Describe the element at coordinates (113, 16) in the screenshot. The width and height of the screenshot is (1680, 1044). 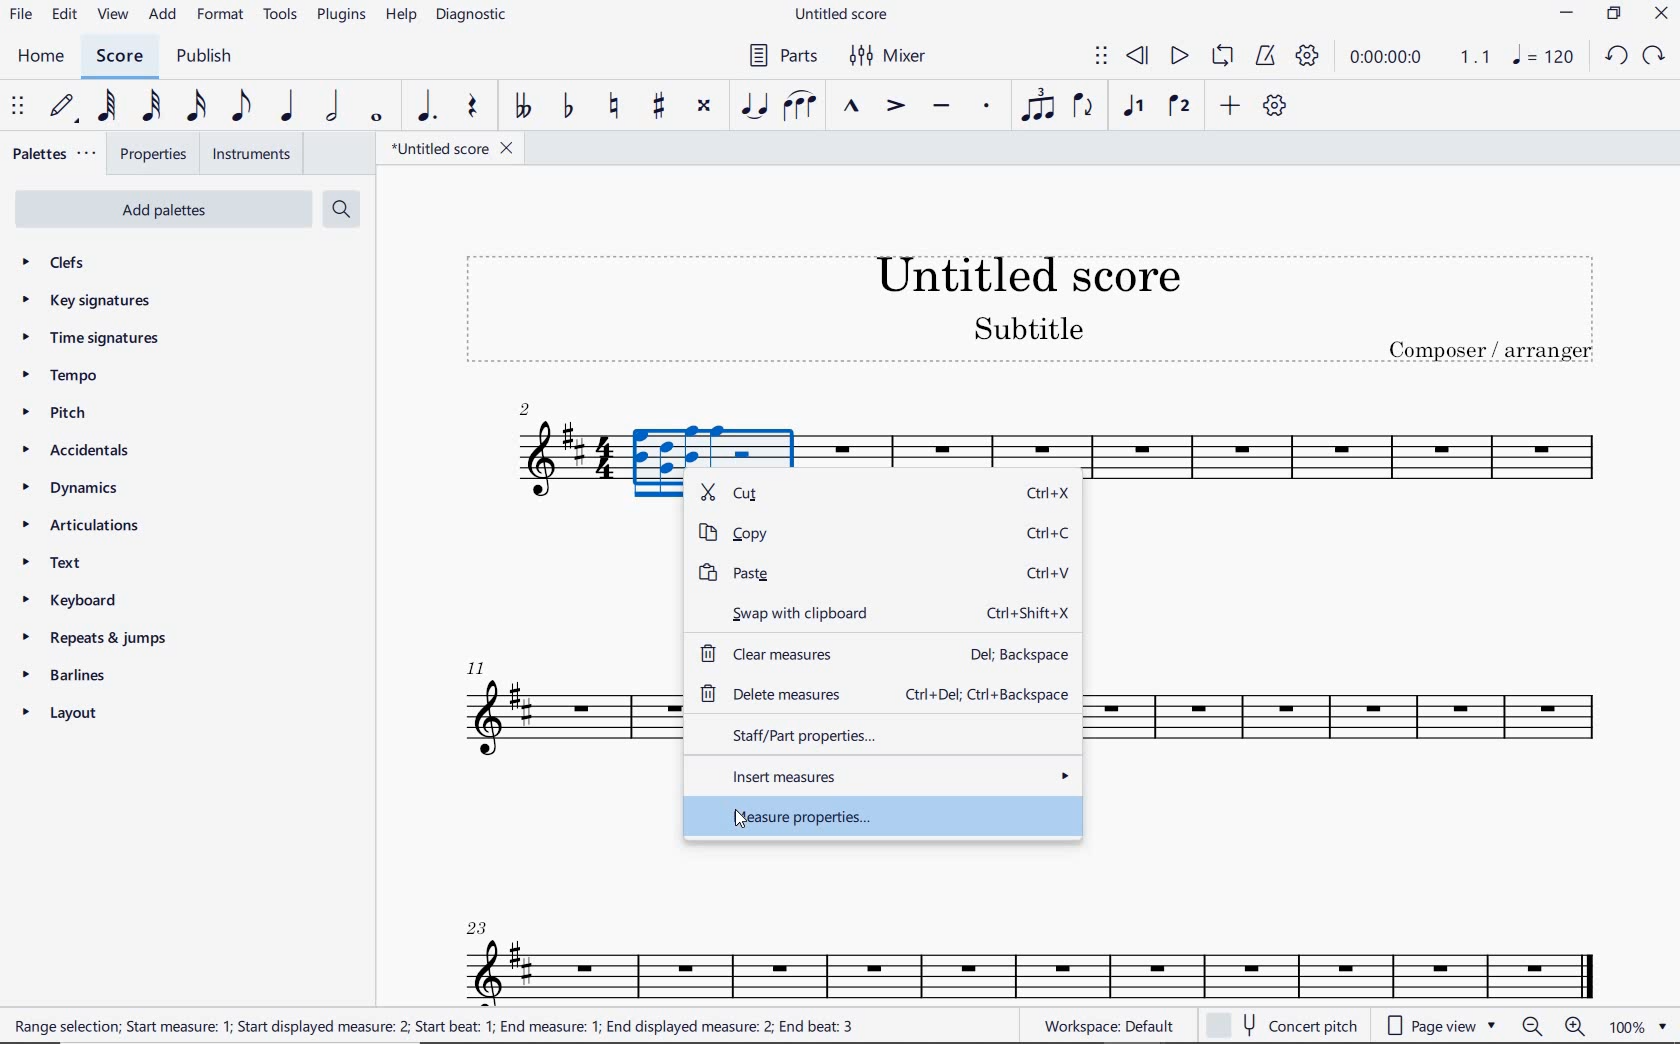
I see `VIEW` at that location.